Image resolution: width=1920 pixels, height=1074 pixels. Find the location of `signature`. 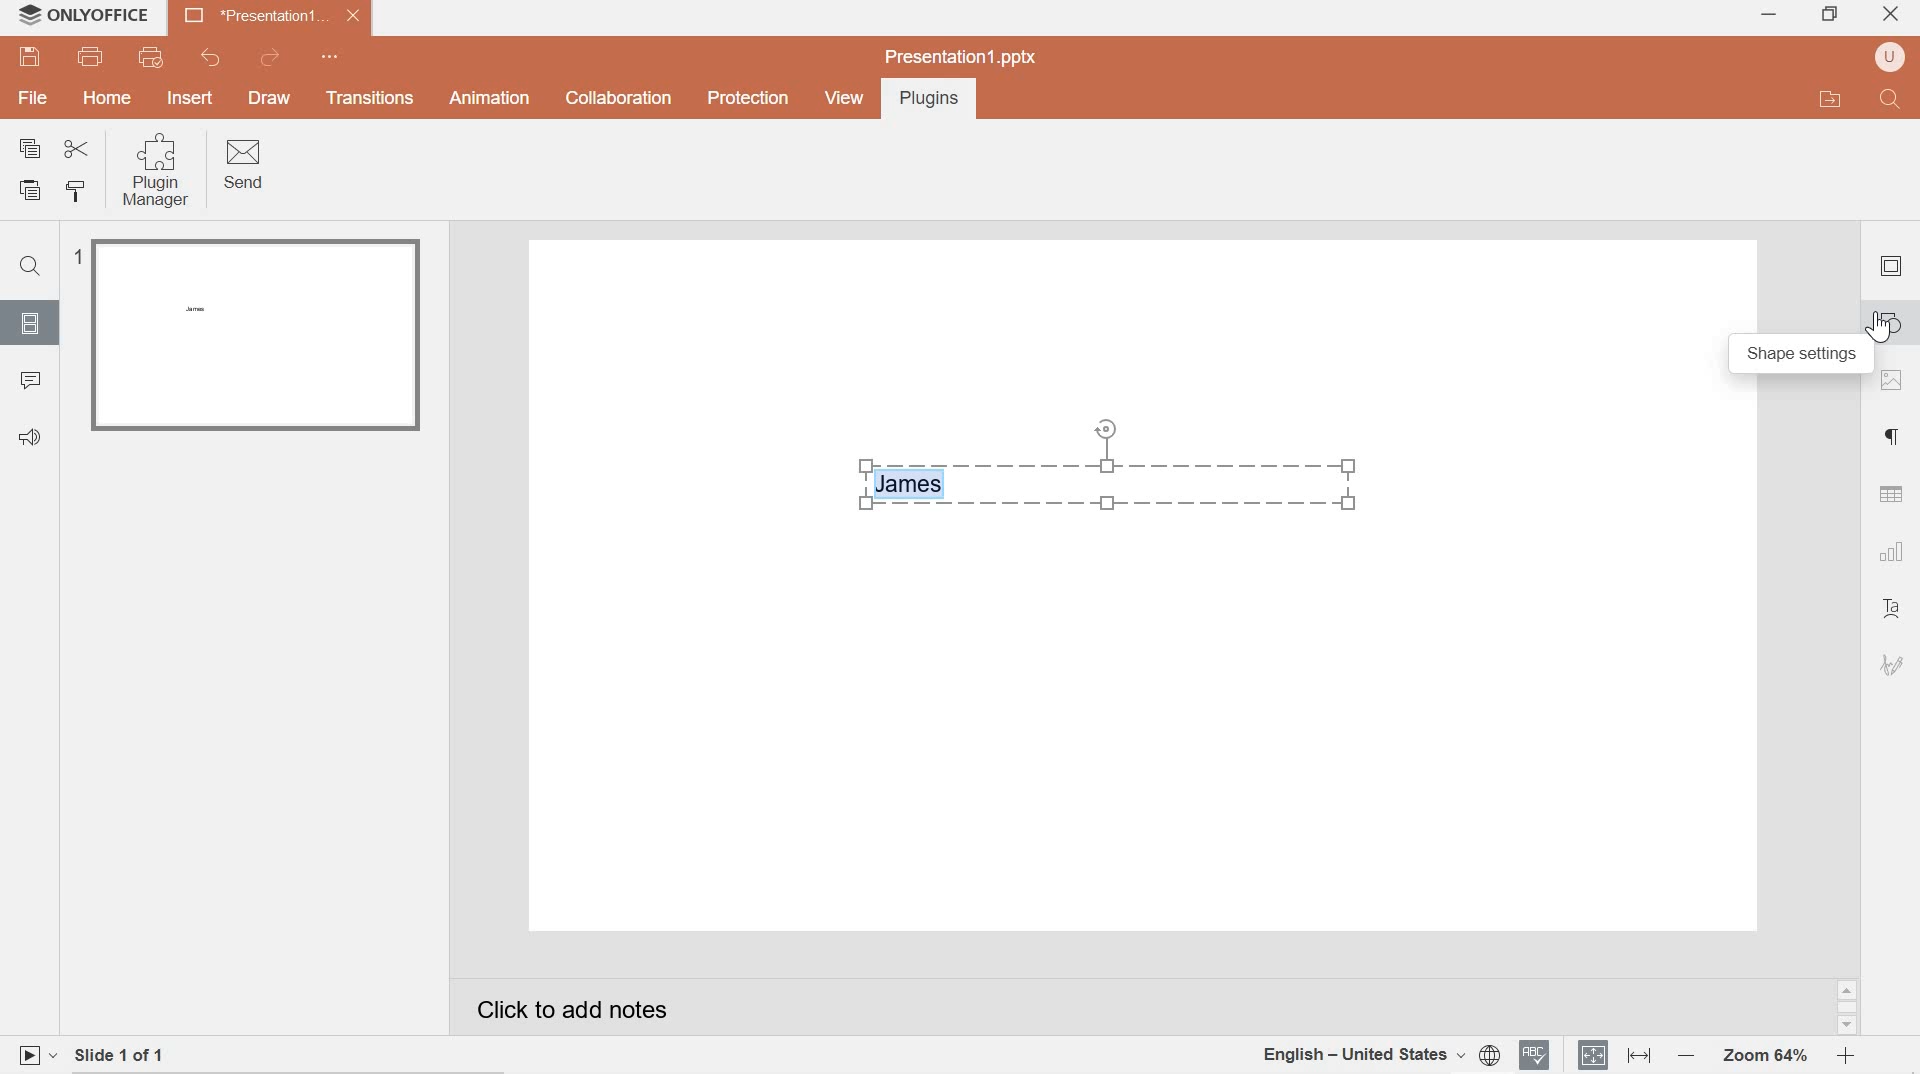

signature is located at coordinates (1893, 665).